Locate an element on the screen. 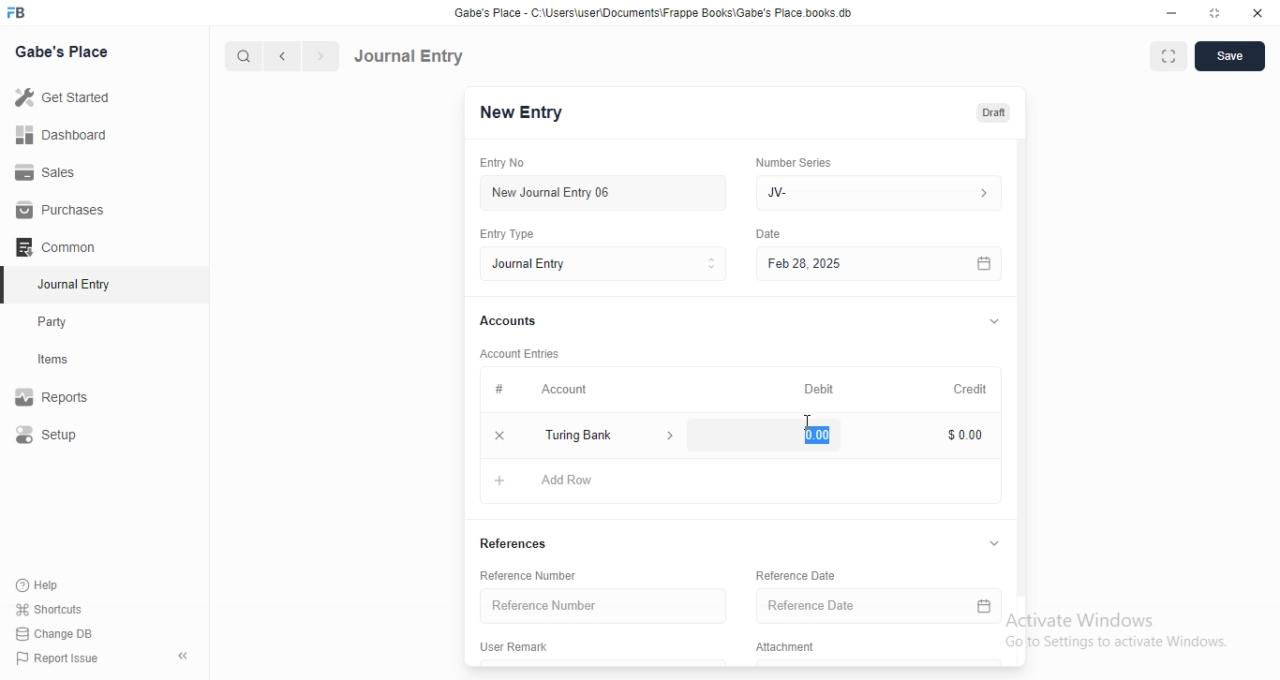 The image size is (1280, 680). minimize is located at coordinates (1170, 16).